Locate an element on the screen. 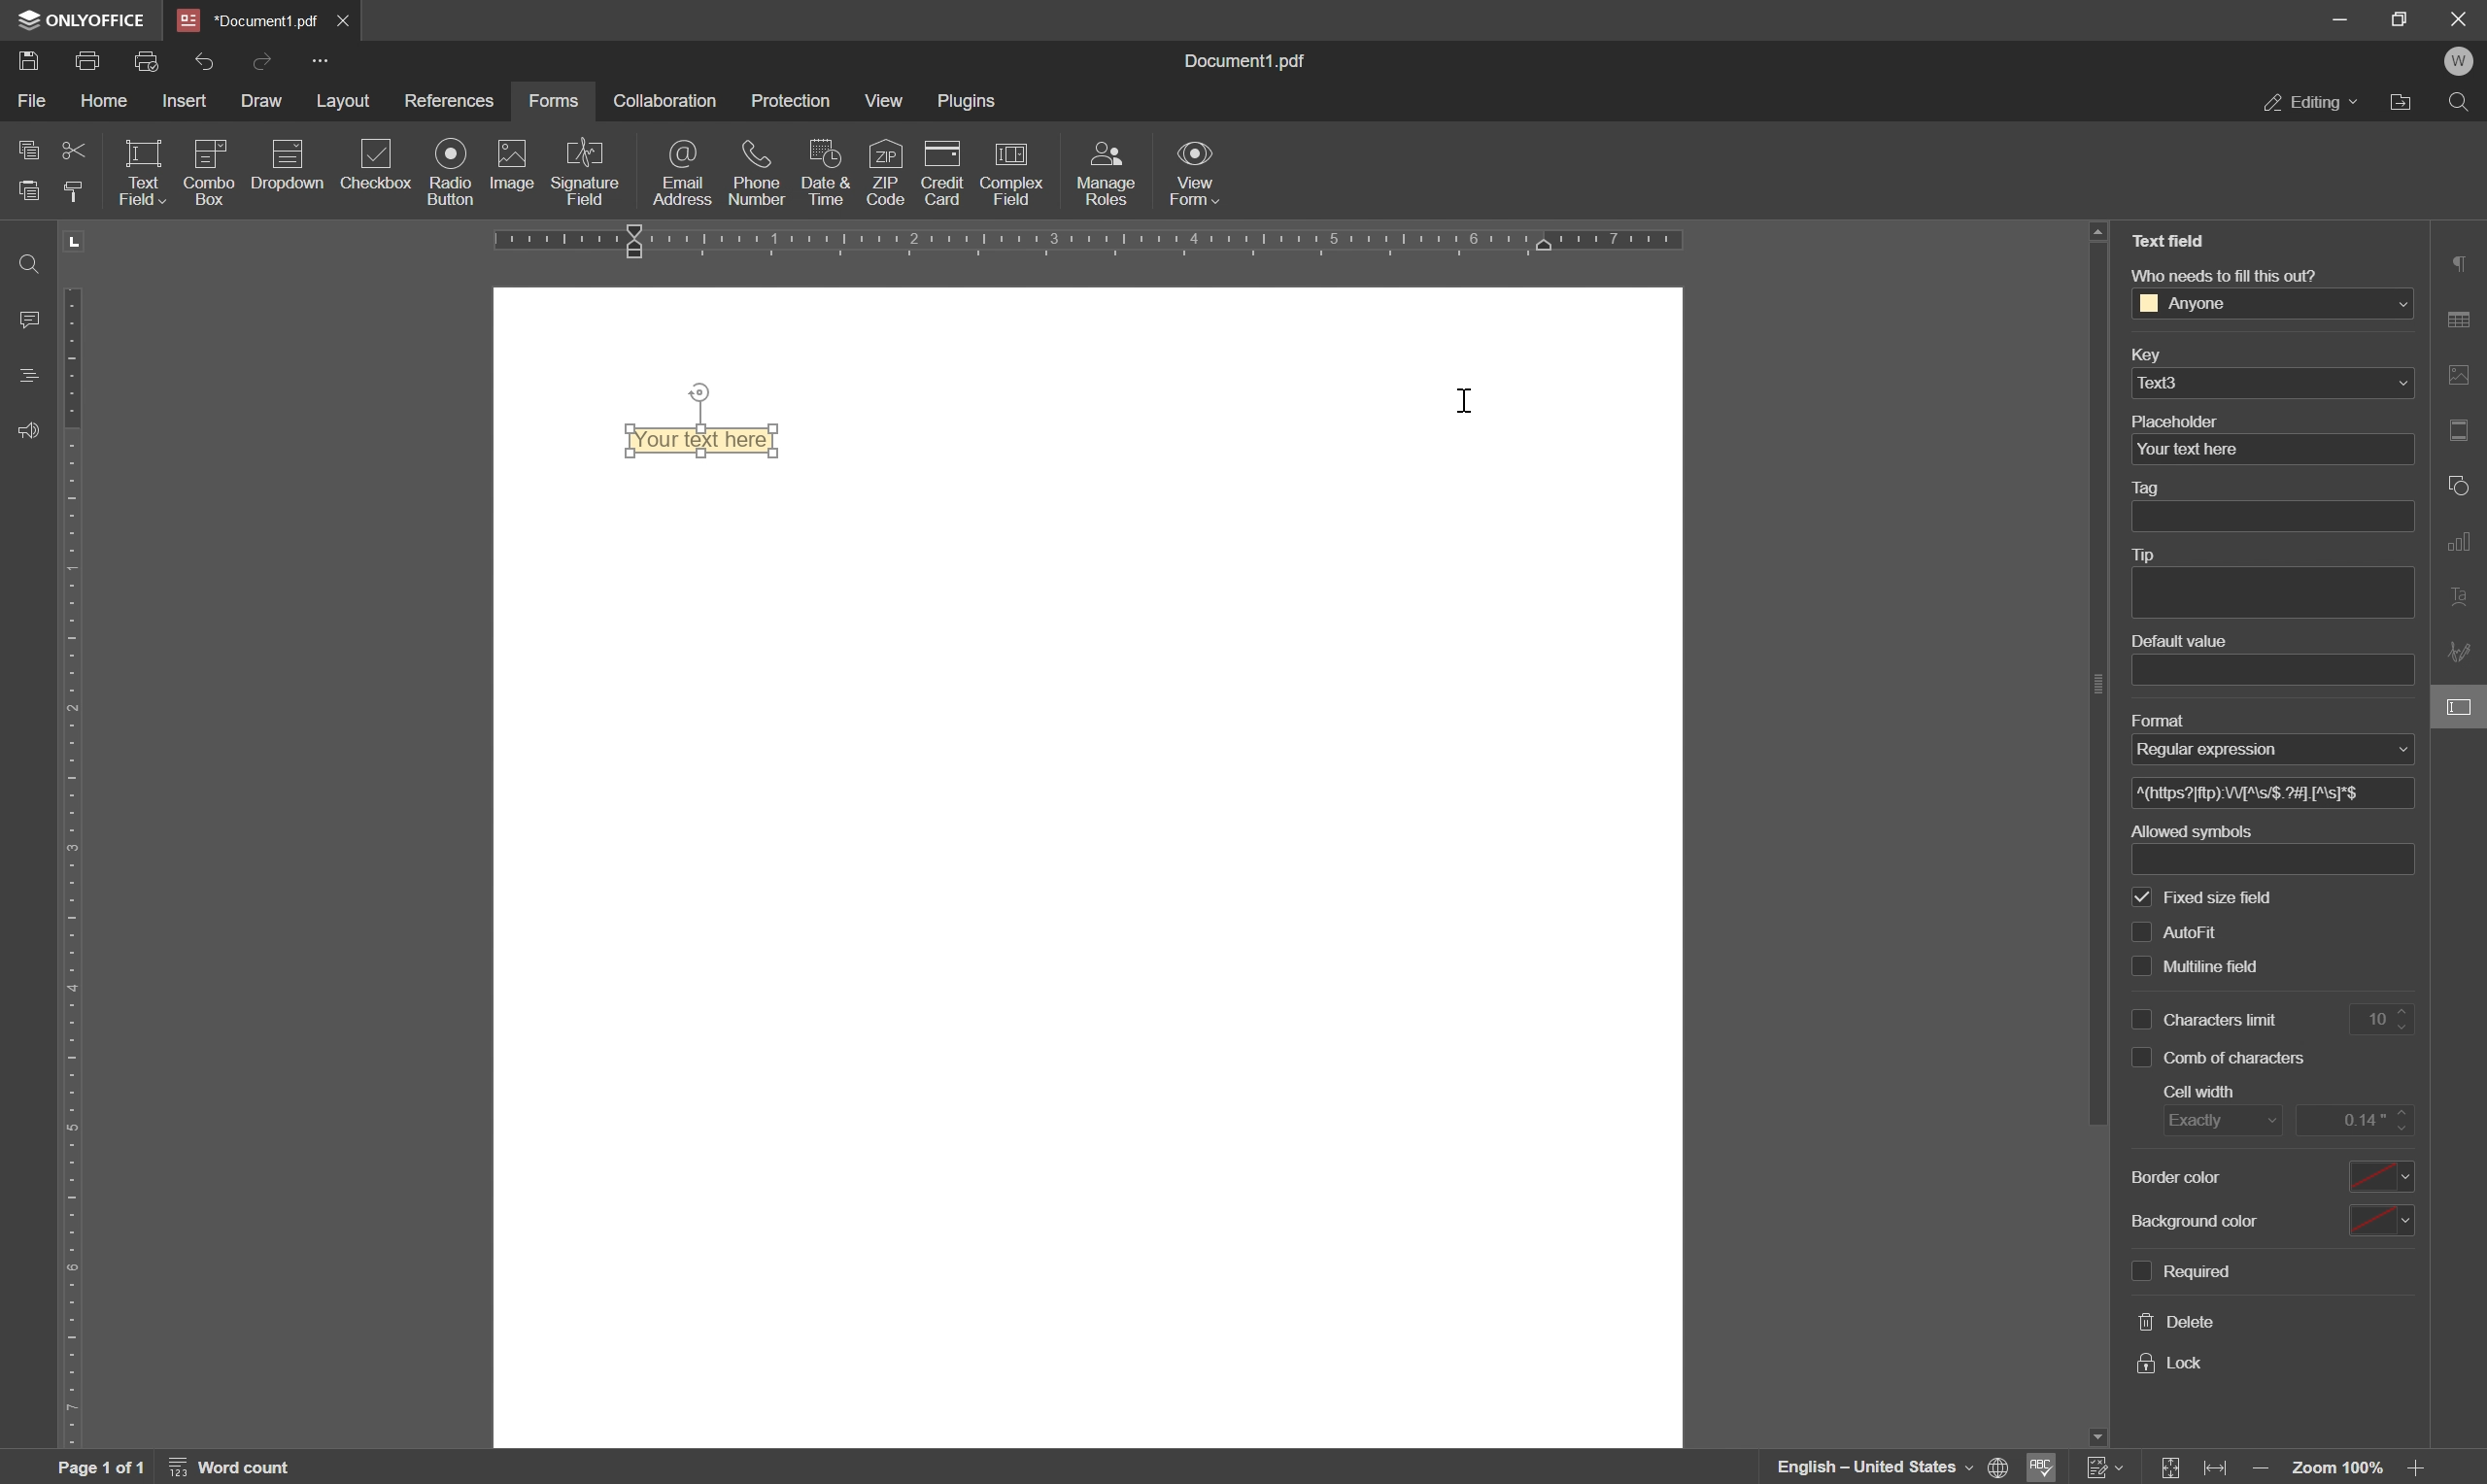 Image resolution: width=2487 pixels, height=1484 pixels. protection is located at coordinates (793, 98).